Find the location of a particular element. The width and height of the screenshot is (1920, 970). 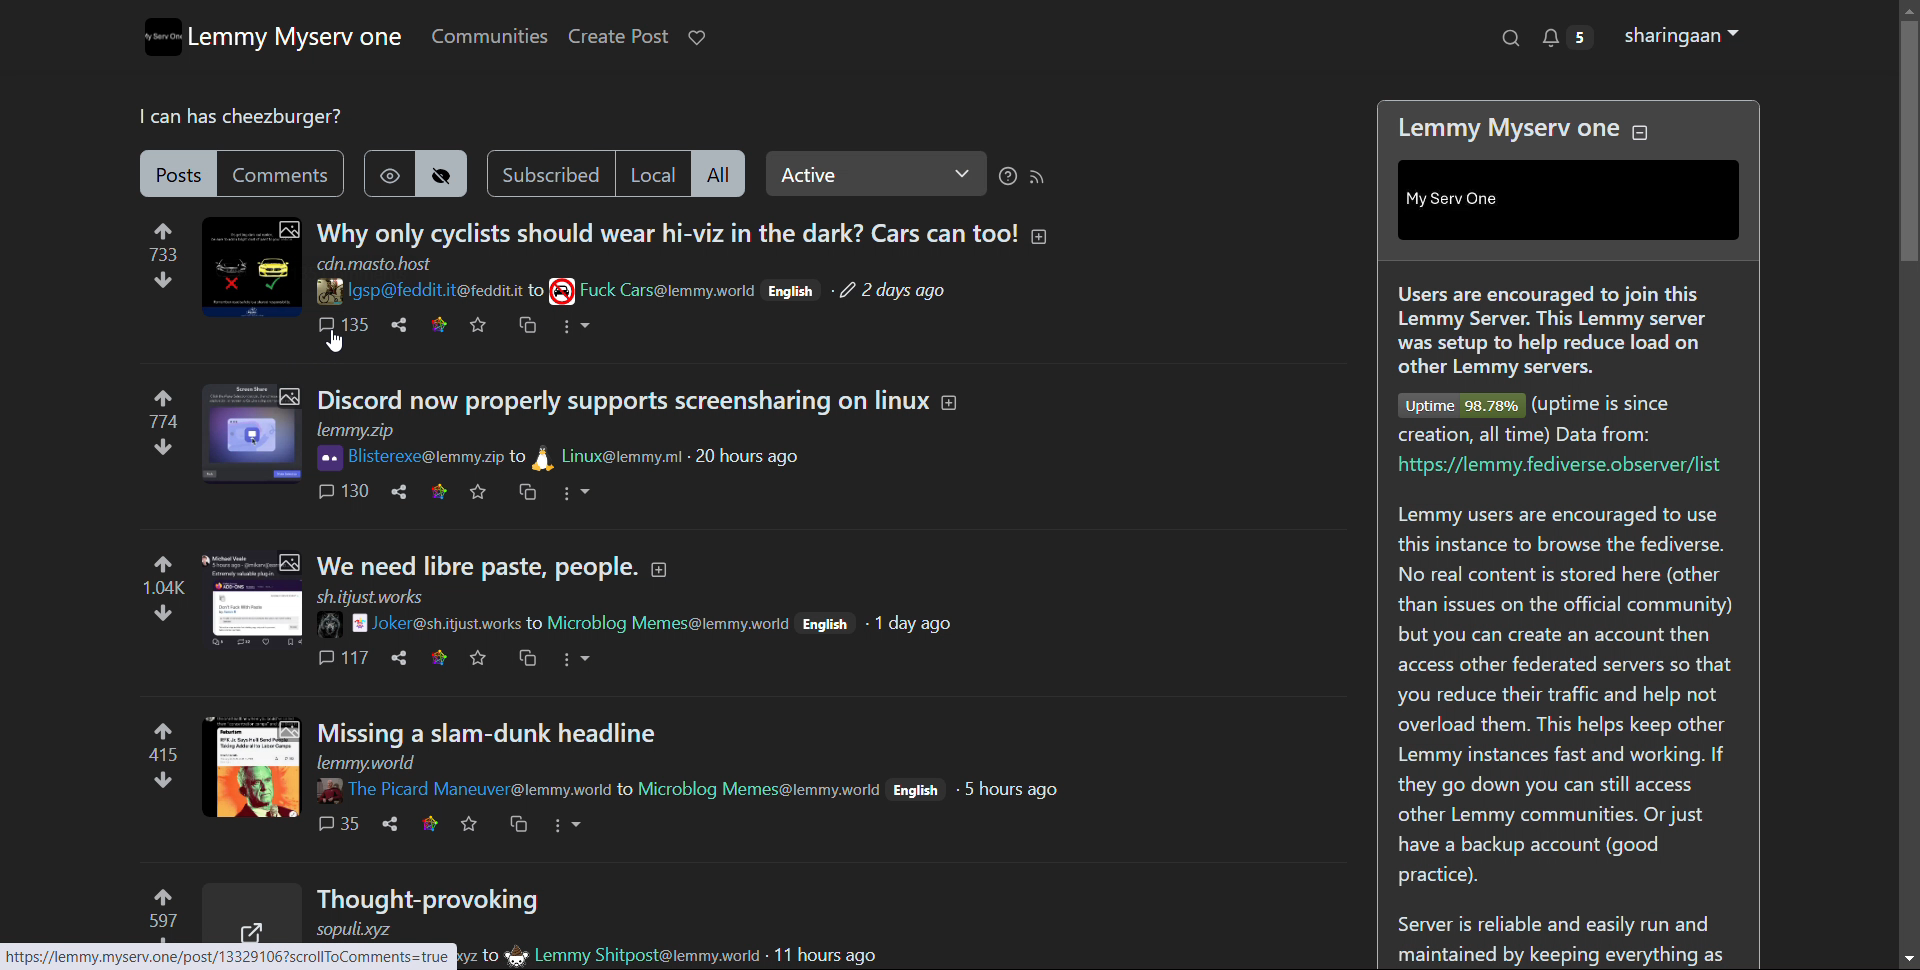

| https://lemmy fediverse.observer/list is located at coordinates (1564, 465).